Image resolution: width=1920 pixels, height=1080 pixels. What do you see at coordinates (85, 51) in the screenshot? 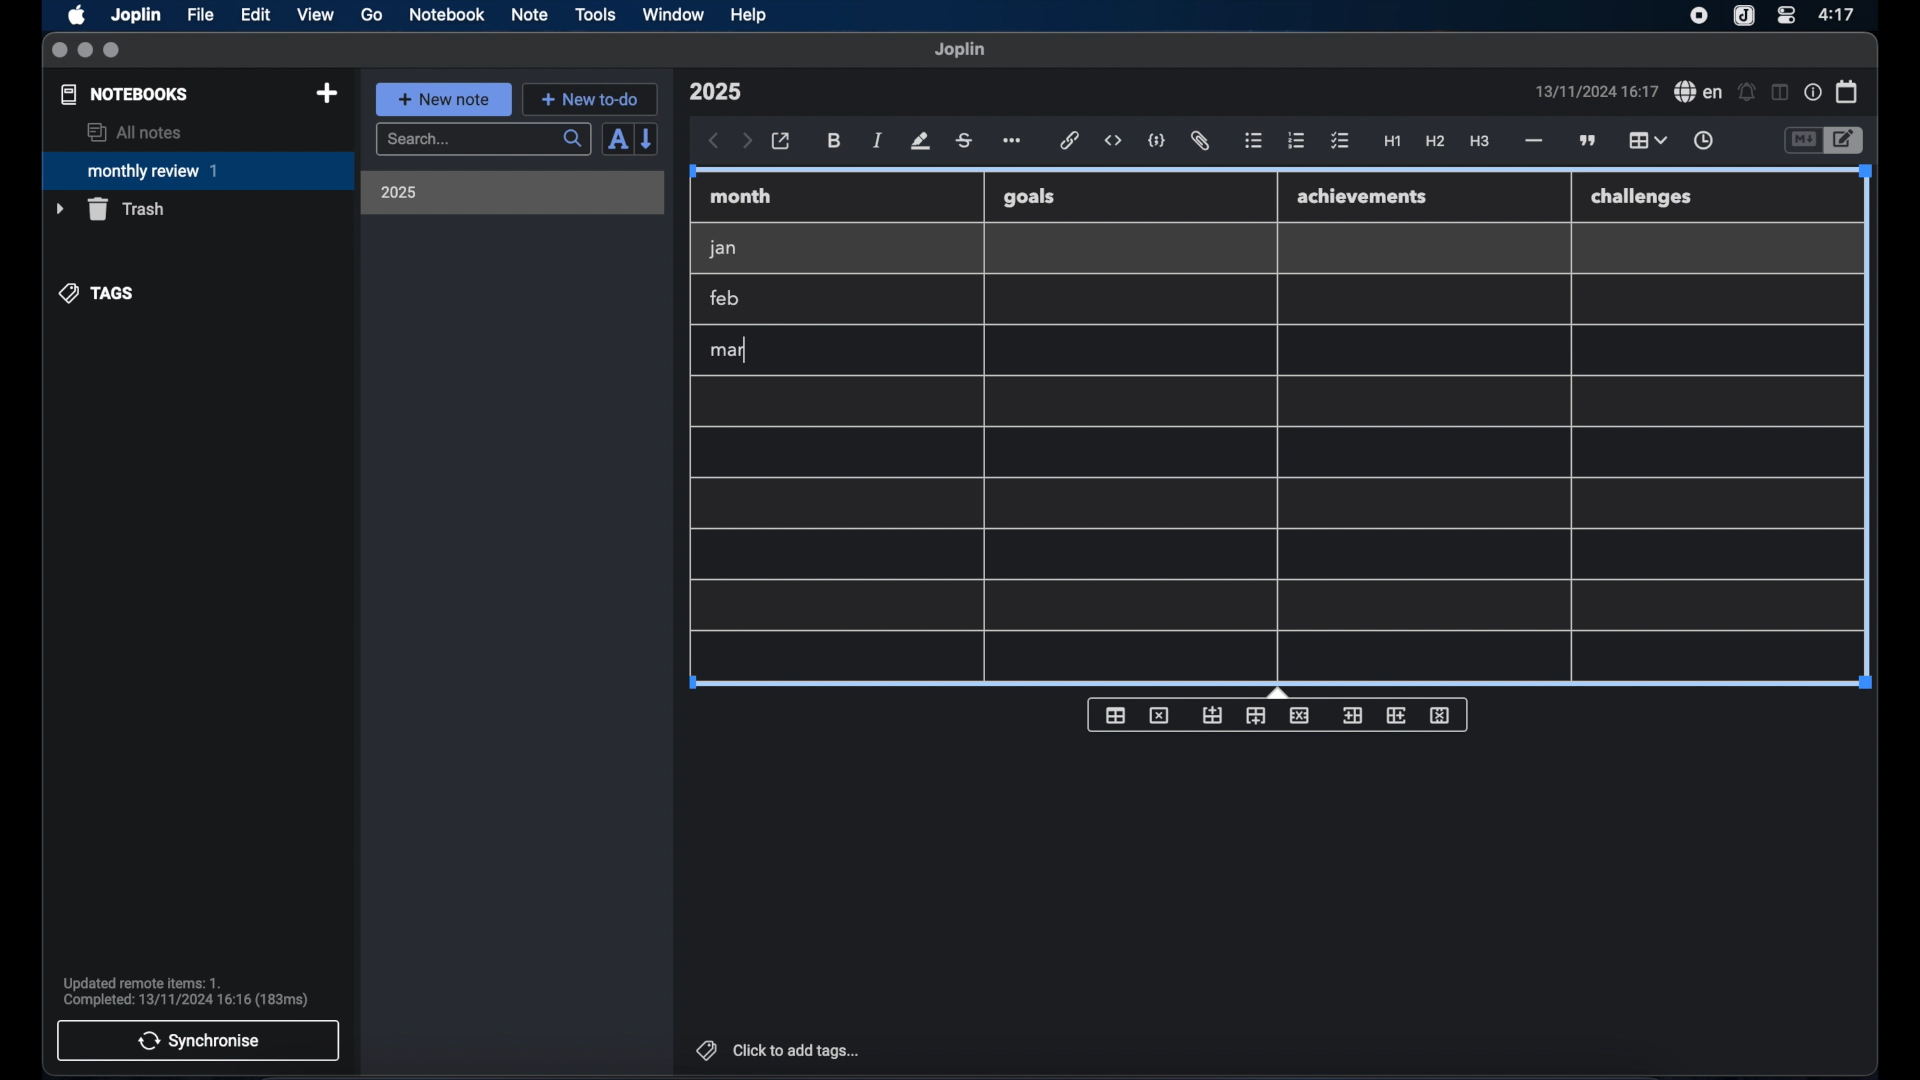
I see `minimize` at bounding box center [85, 51].